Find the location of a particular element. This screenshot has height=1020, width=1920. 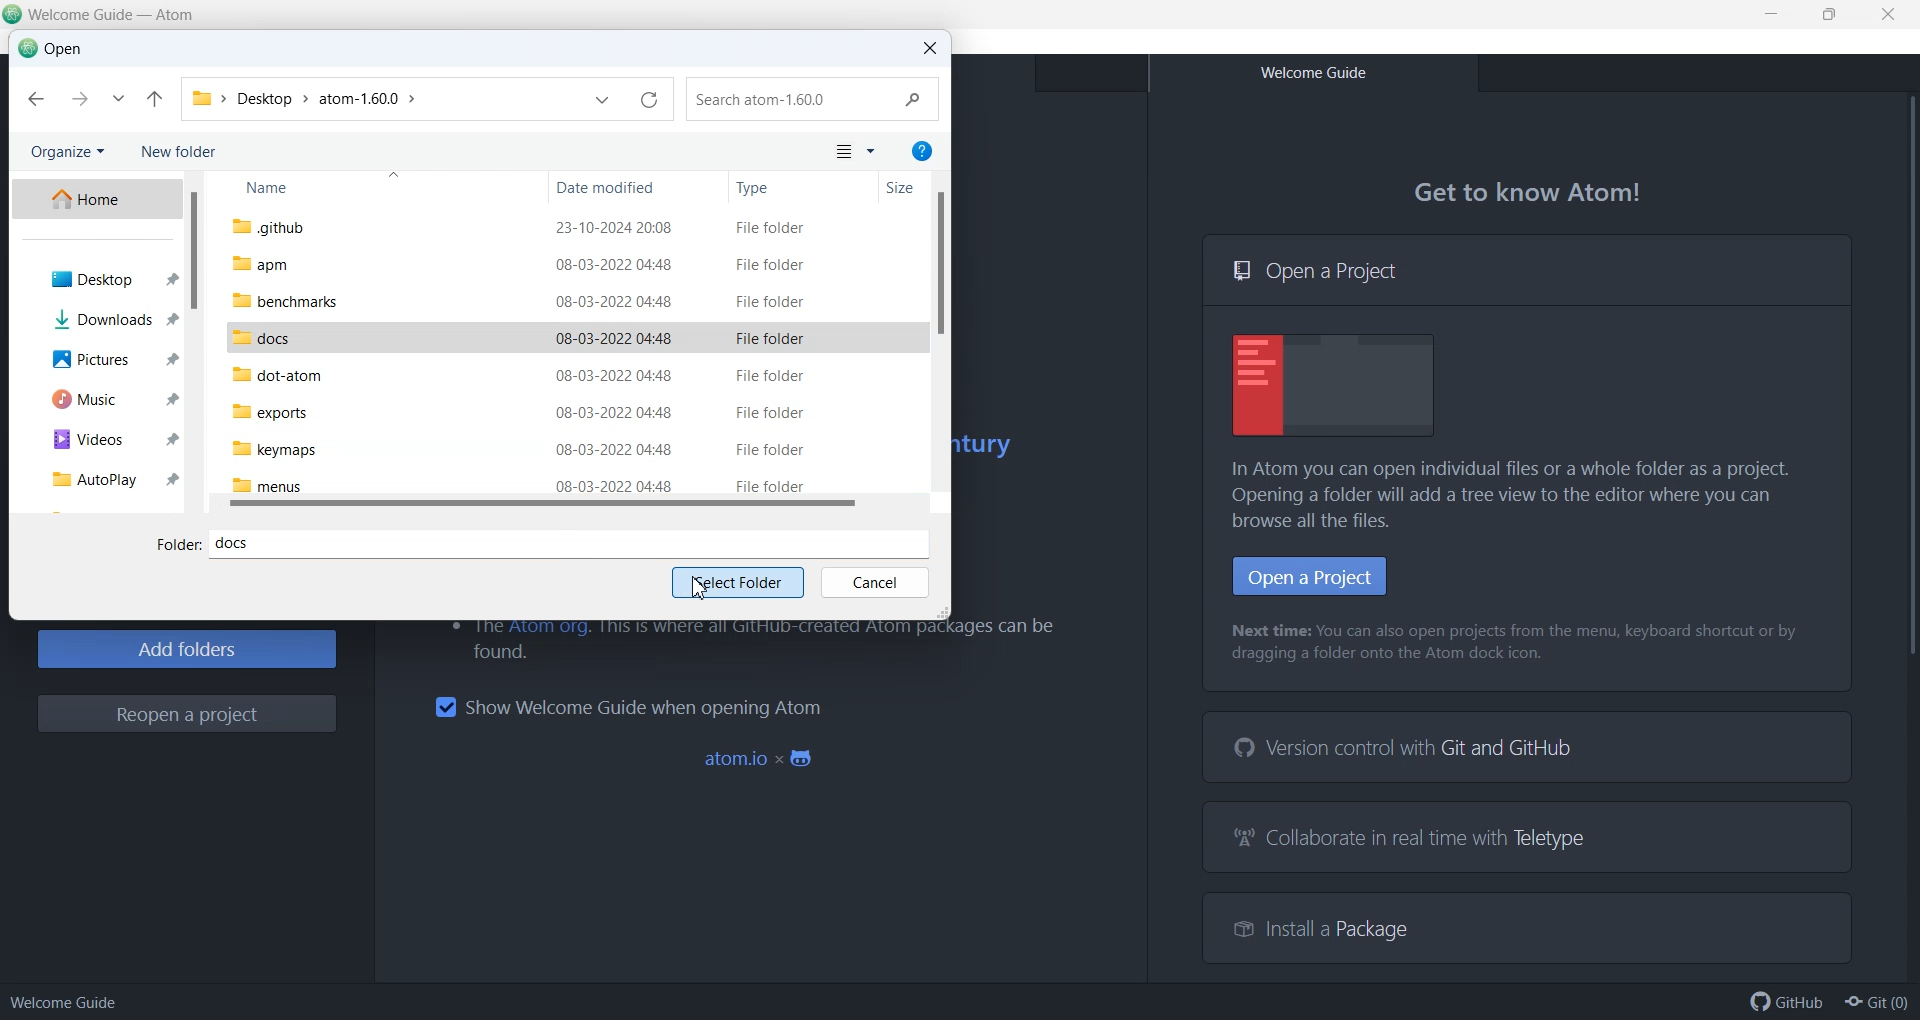

apm is located at coordinates (262, 265).